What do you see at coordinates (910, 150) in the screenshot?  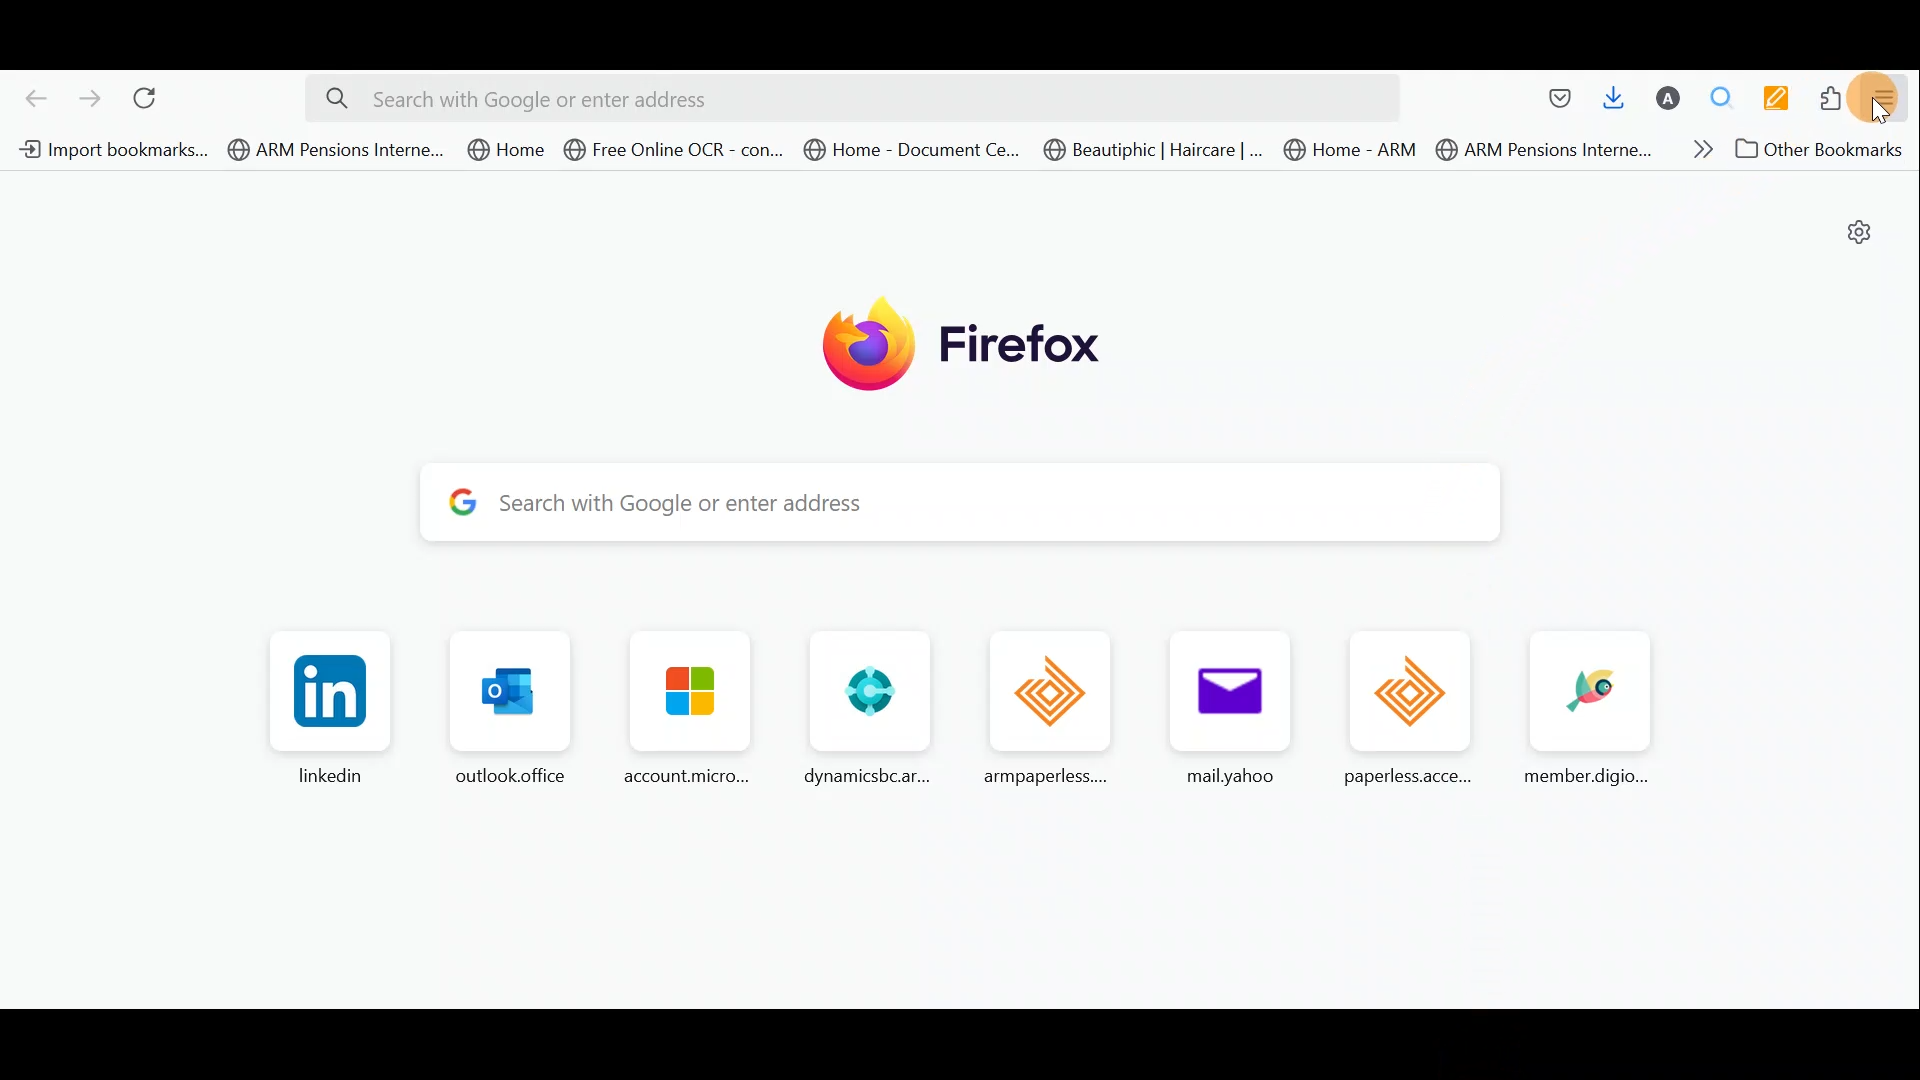 I see `» Home - Document Ce...` at bounding box center [910, 150].